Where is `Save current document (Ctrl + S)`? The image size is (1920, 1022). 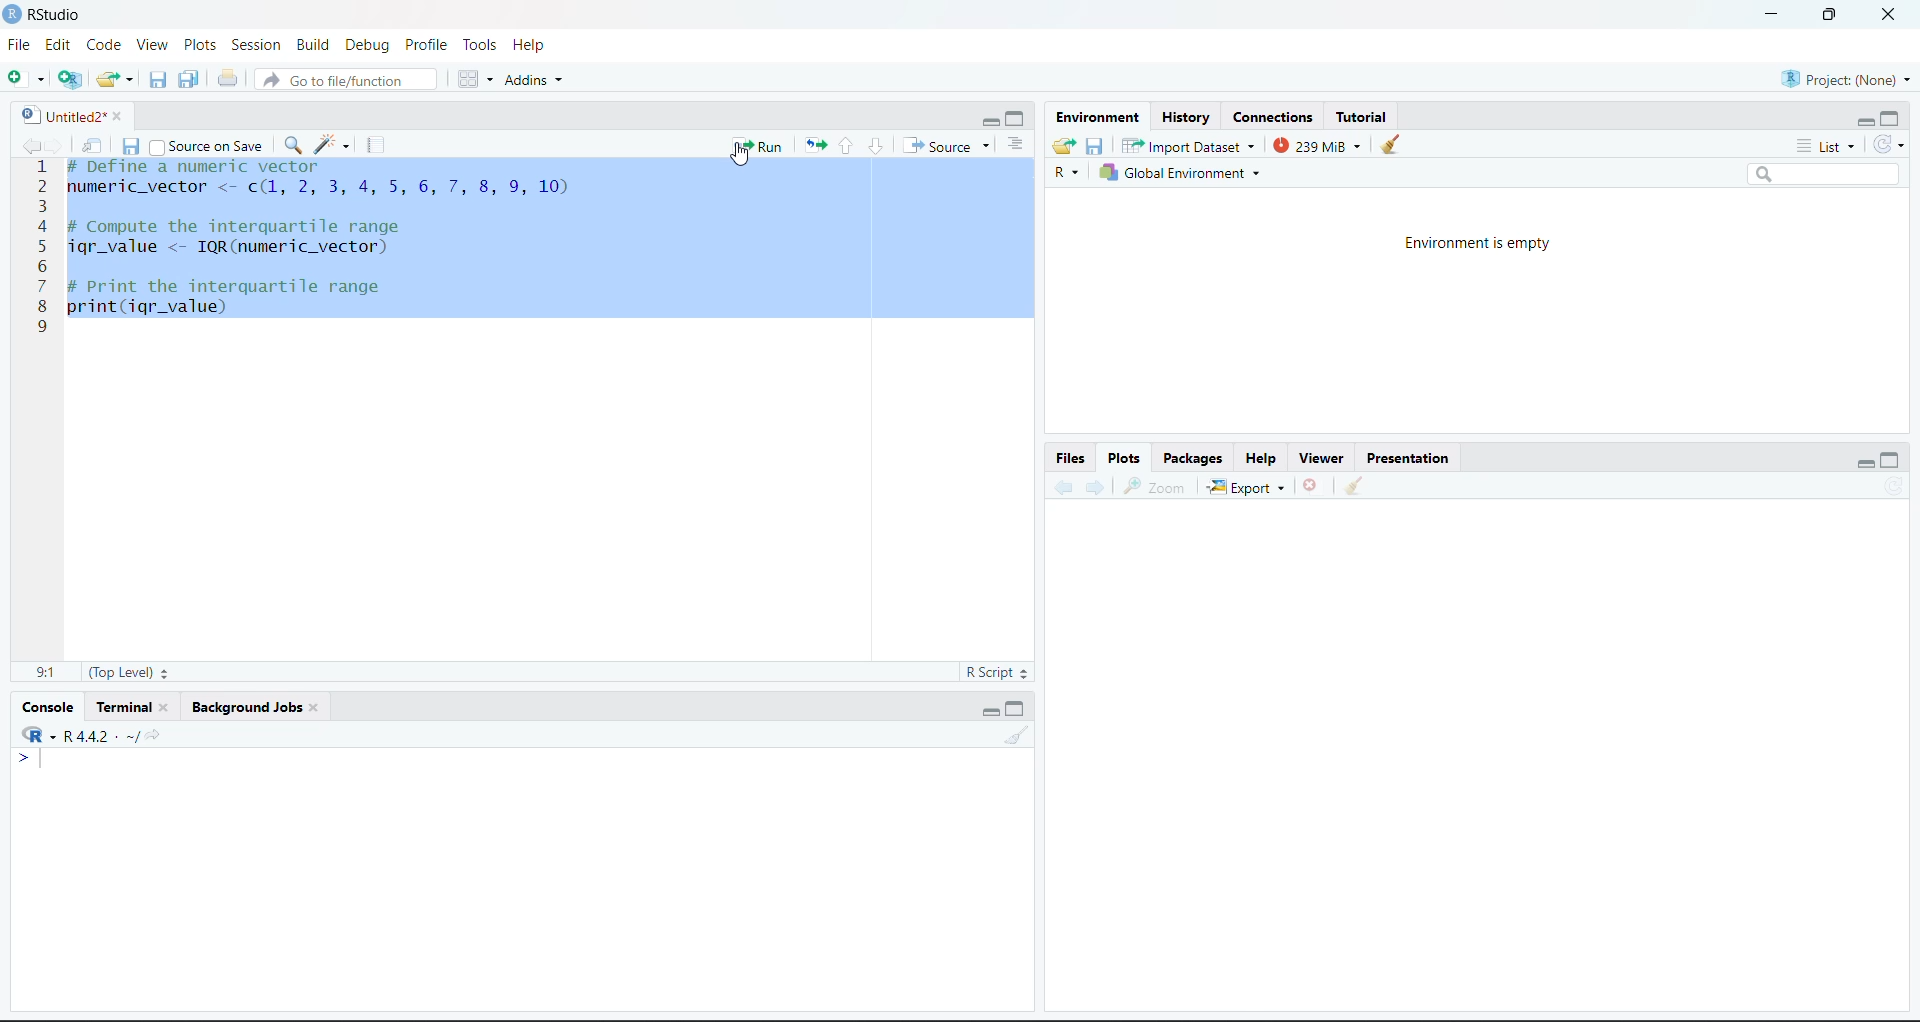
Save current document (Ctrl + S) is located at coordinates (157, 78).